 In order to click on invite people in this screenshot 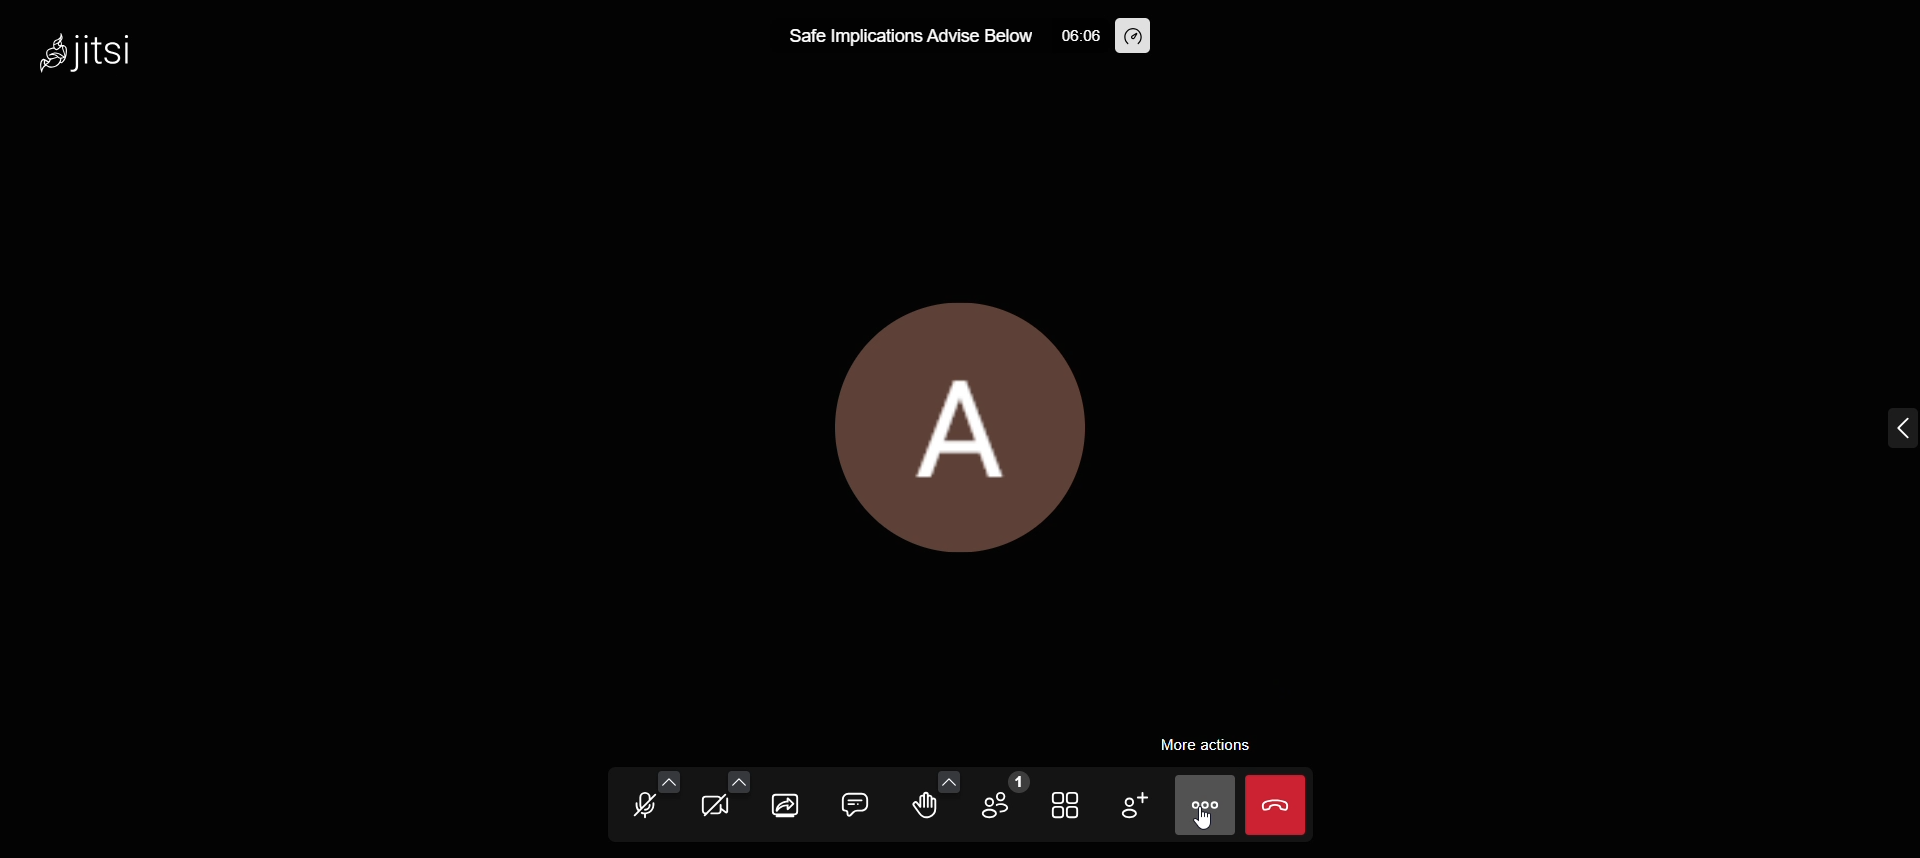, I will do `click(1126, 804)`.